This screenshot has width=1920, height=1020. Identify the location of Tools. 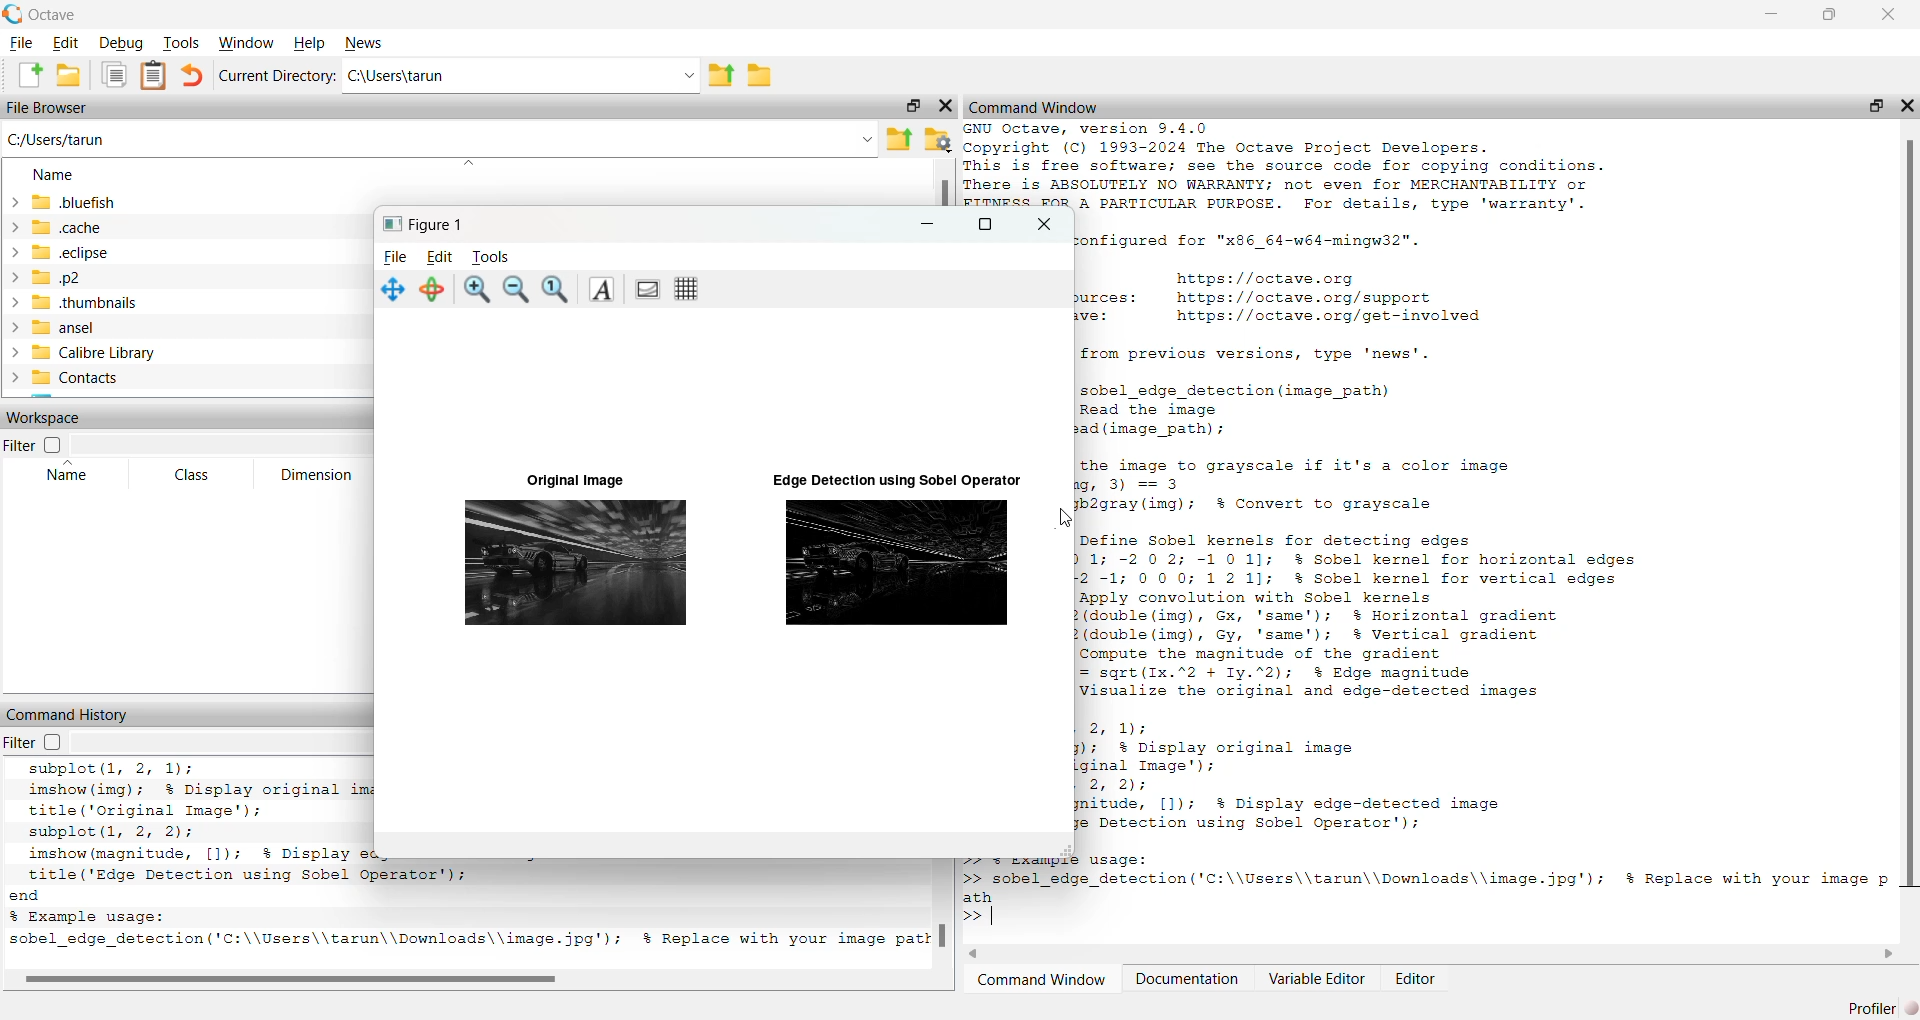
(181, 43).